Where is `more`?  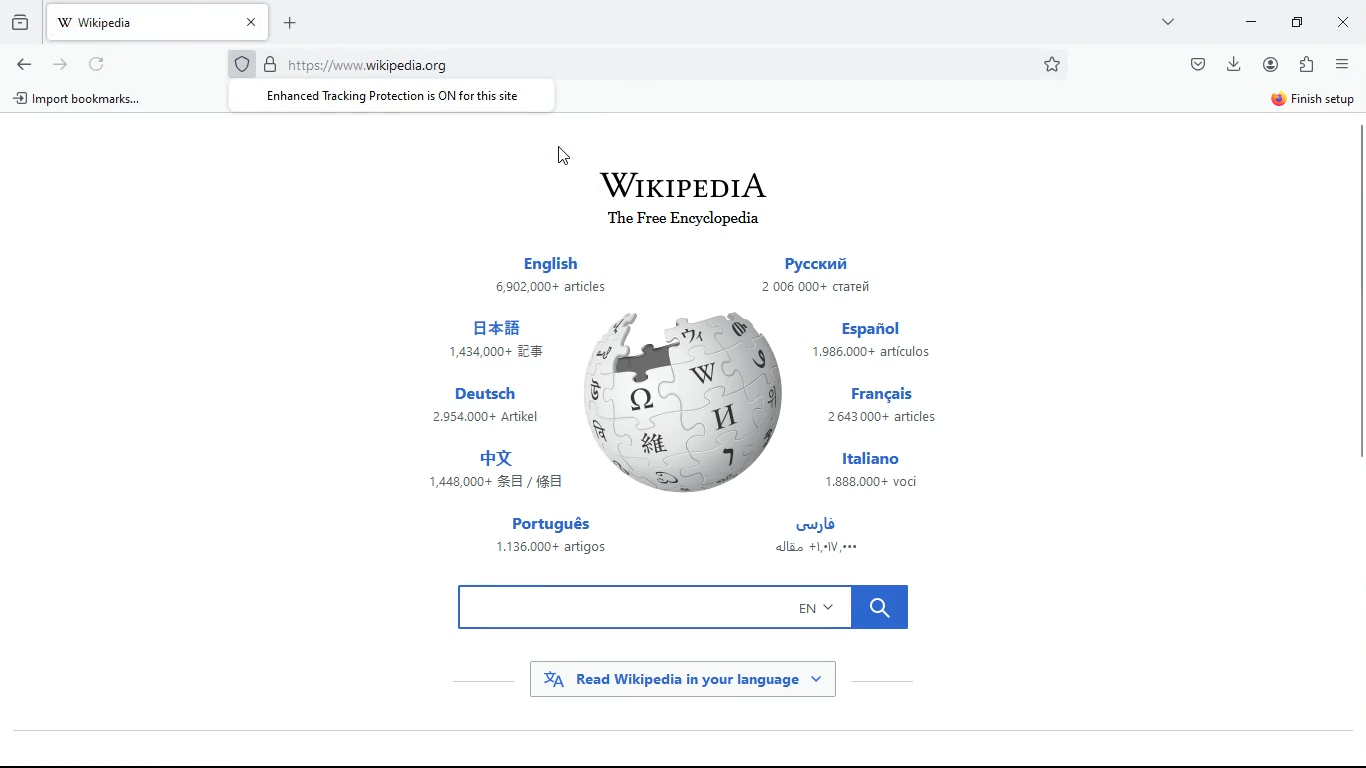 more is located at coordinates (1166, 22).